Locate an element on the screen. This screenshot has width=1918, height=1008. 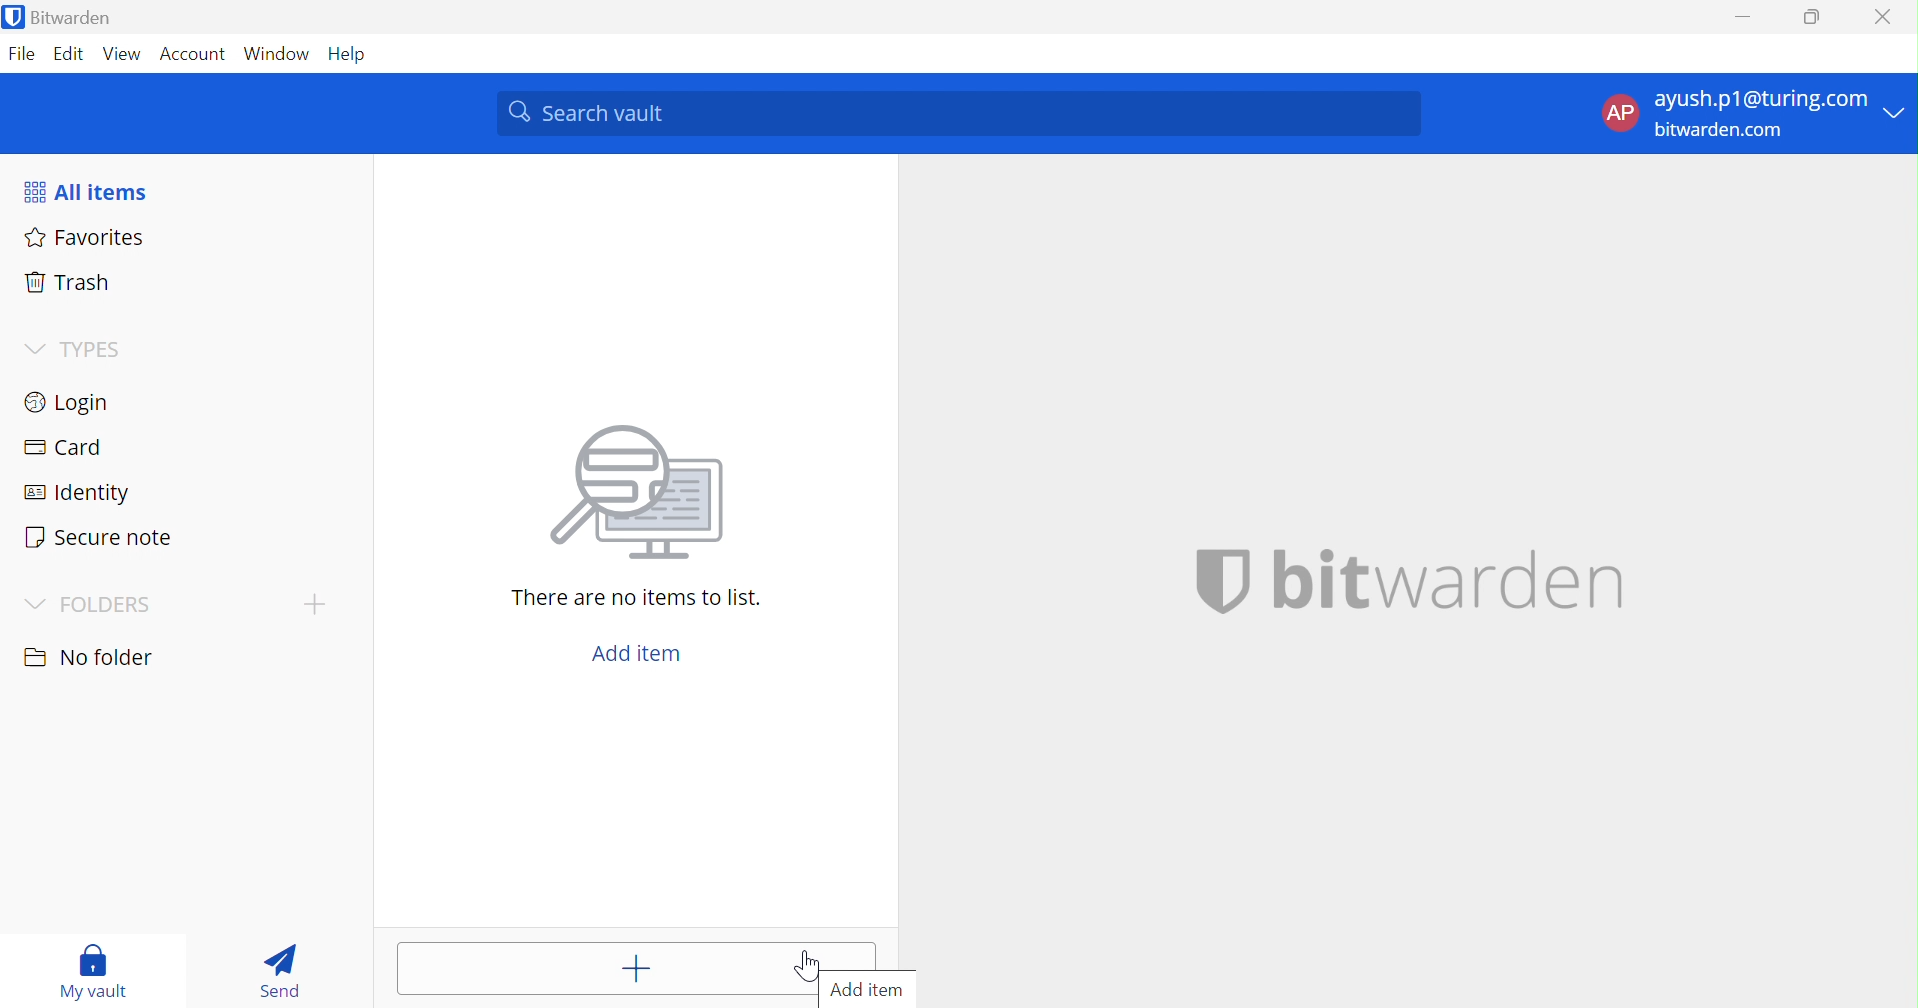
All items is located at coordinates (89, 191).